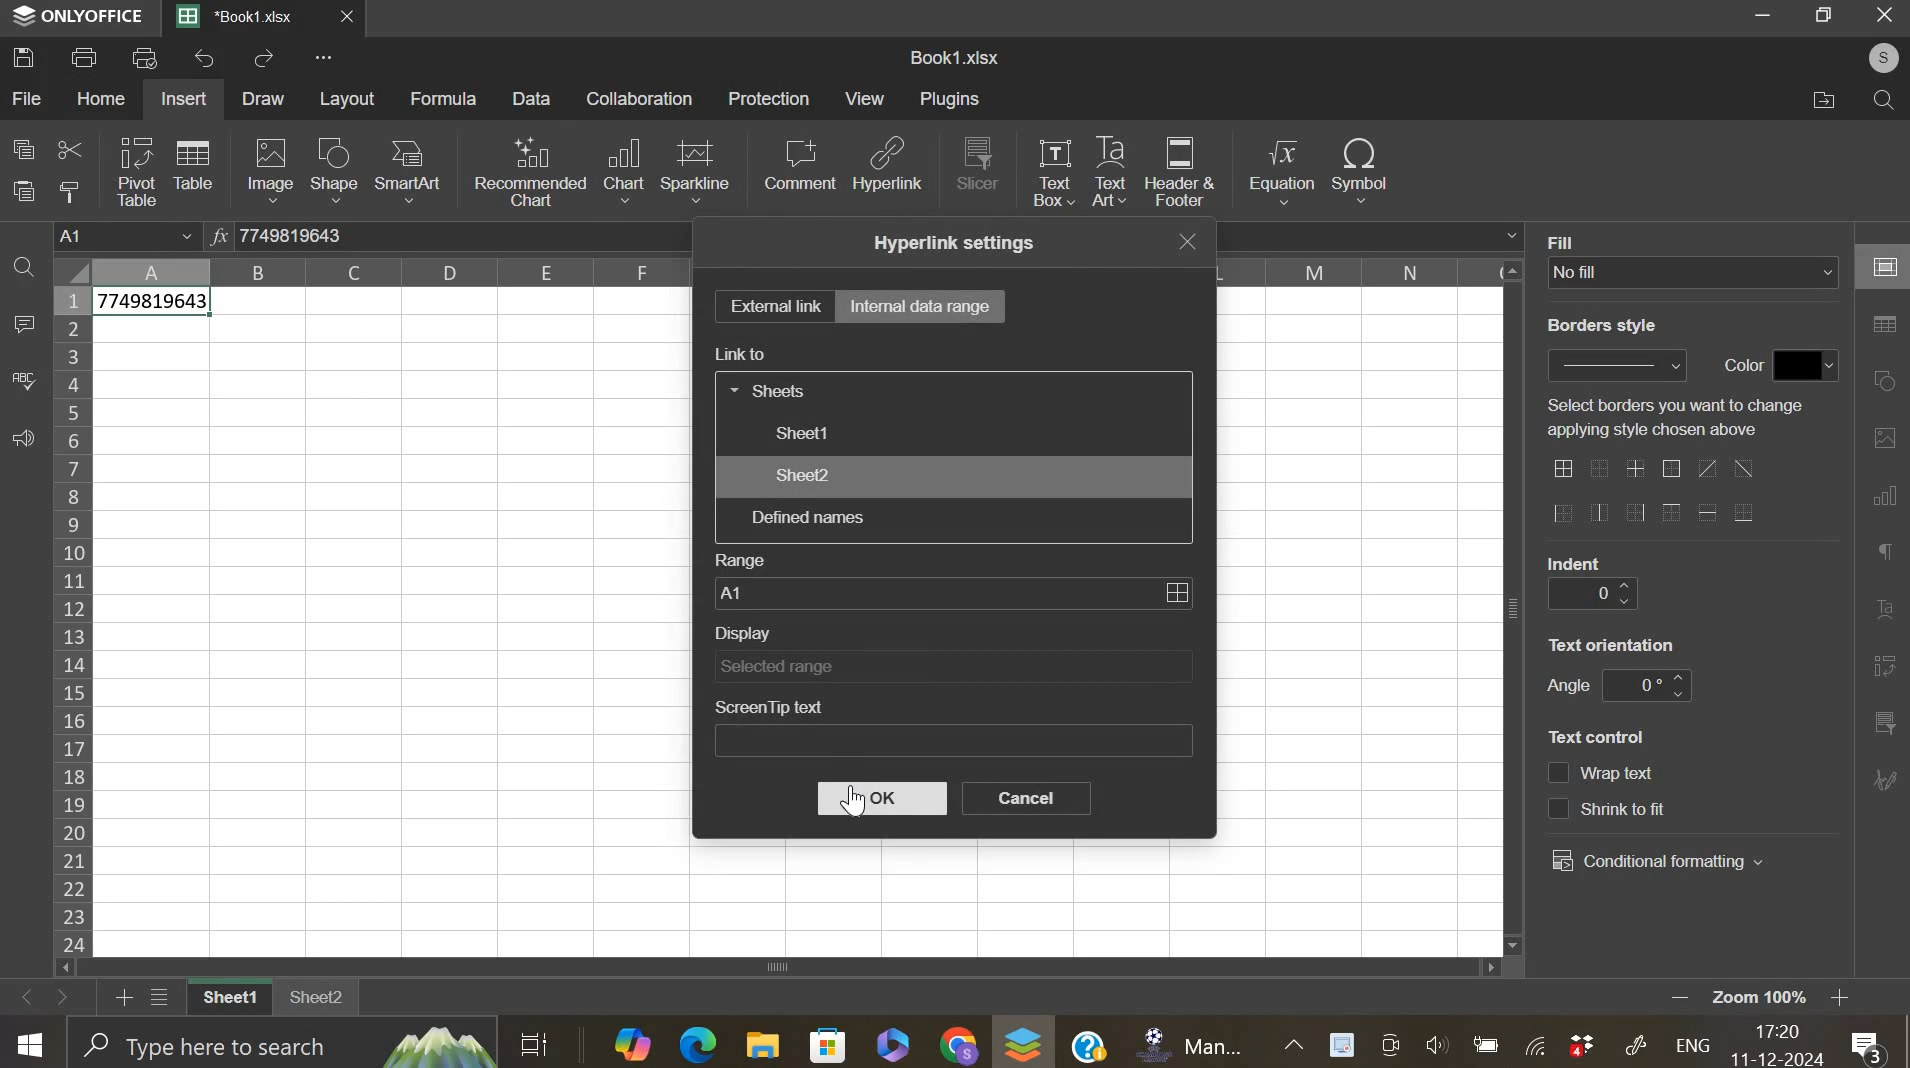  Describe the element at coordinates (85, 56) in the screenshot. I see `print` at that location.